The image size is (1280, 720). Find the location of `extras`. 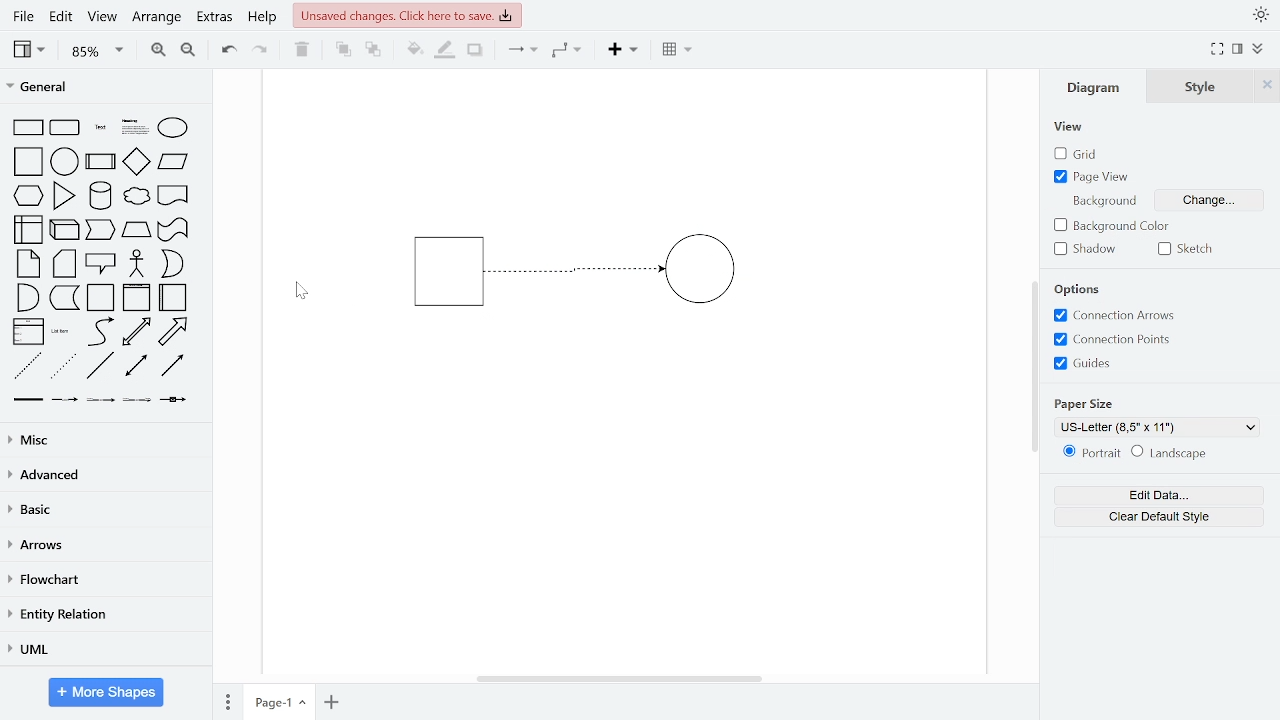

extras is located at coordinates (214, 17).